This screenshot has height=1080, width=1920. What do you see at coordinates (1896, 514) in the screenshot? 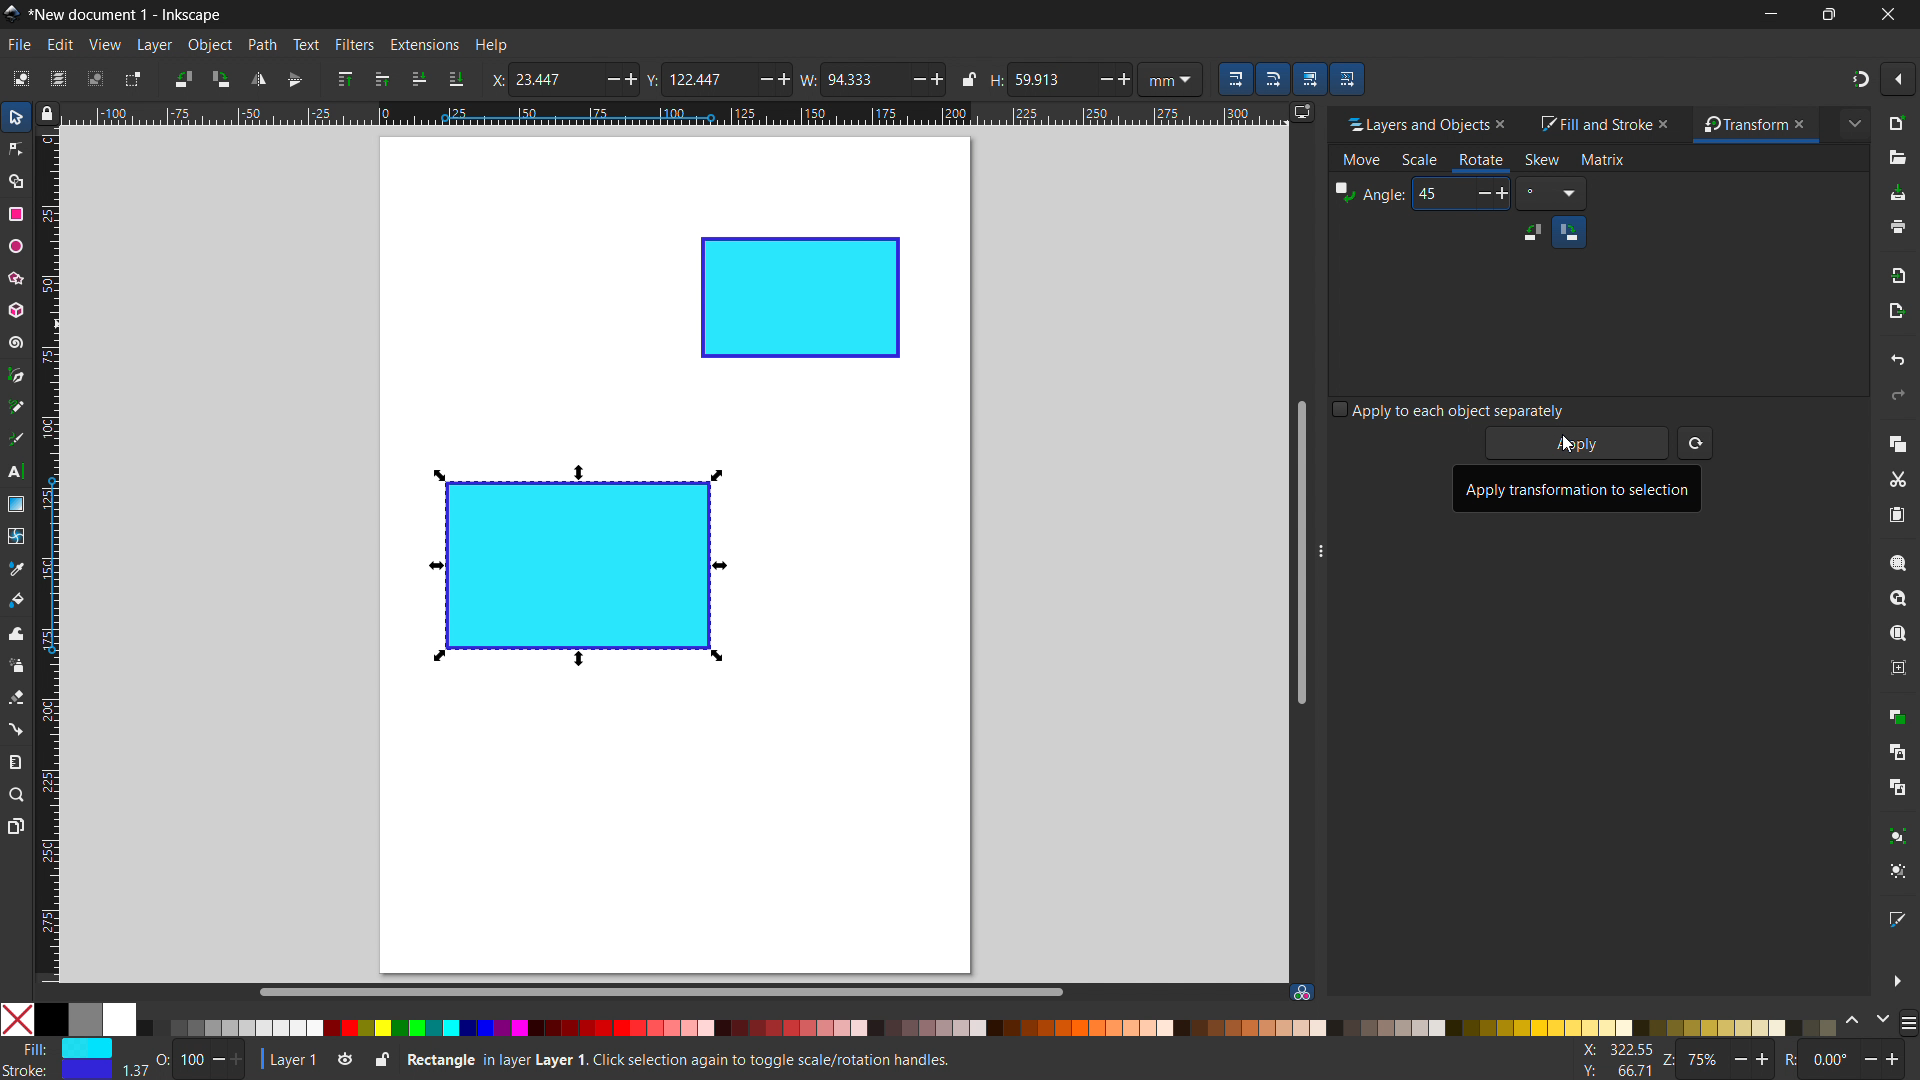
I see `paste` at bounding box center [1896, 514].